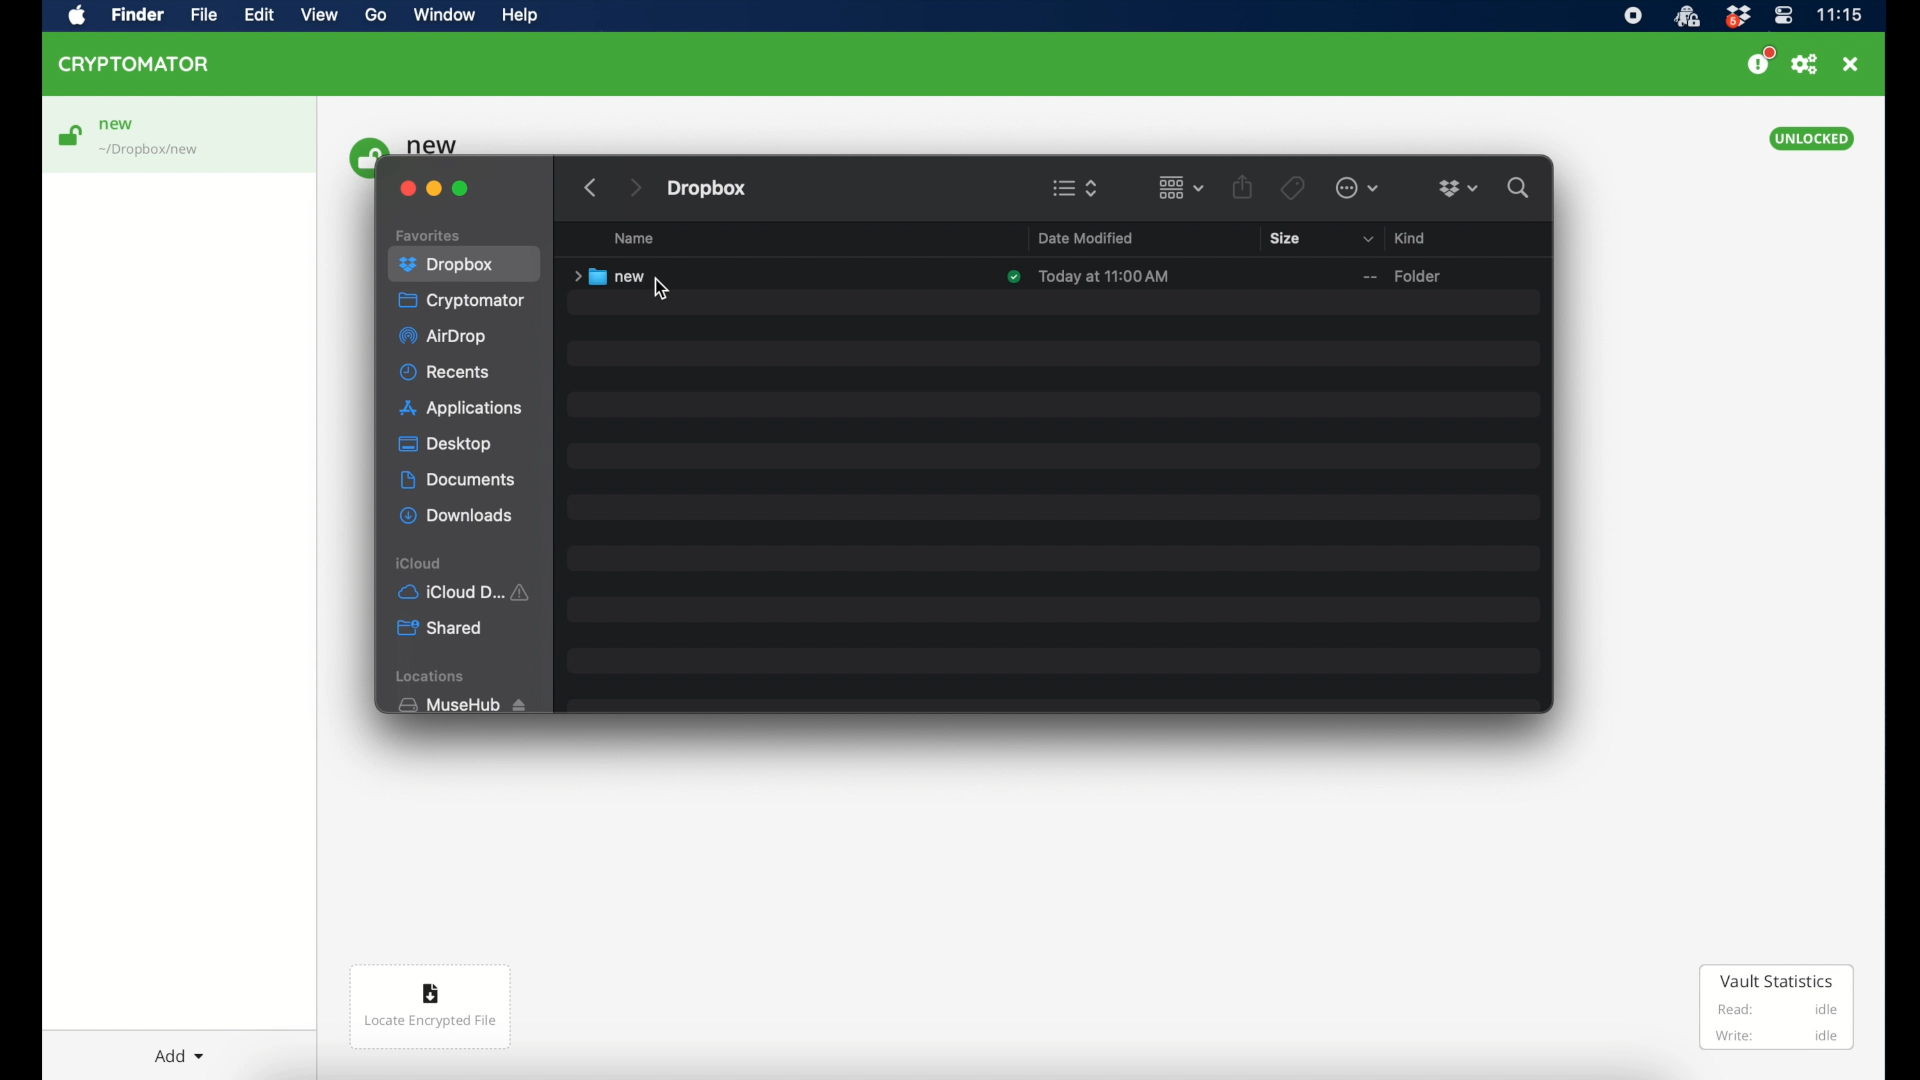  What do you see at coordinates (440, 628) in the screenshot?
I see `shared` at bounding box center [440, 628].